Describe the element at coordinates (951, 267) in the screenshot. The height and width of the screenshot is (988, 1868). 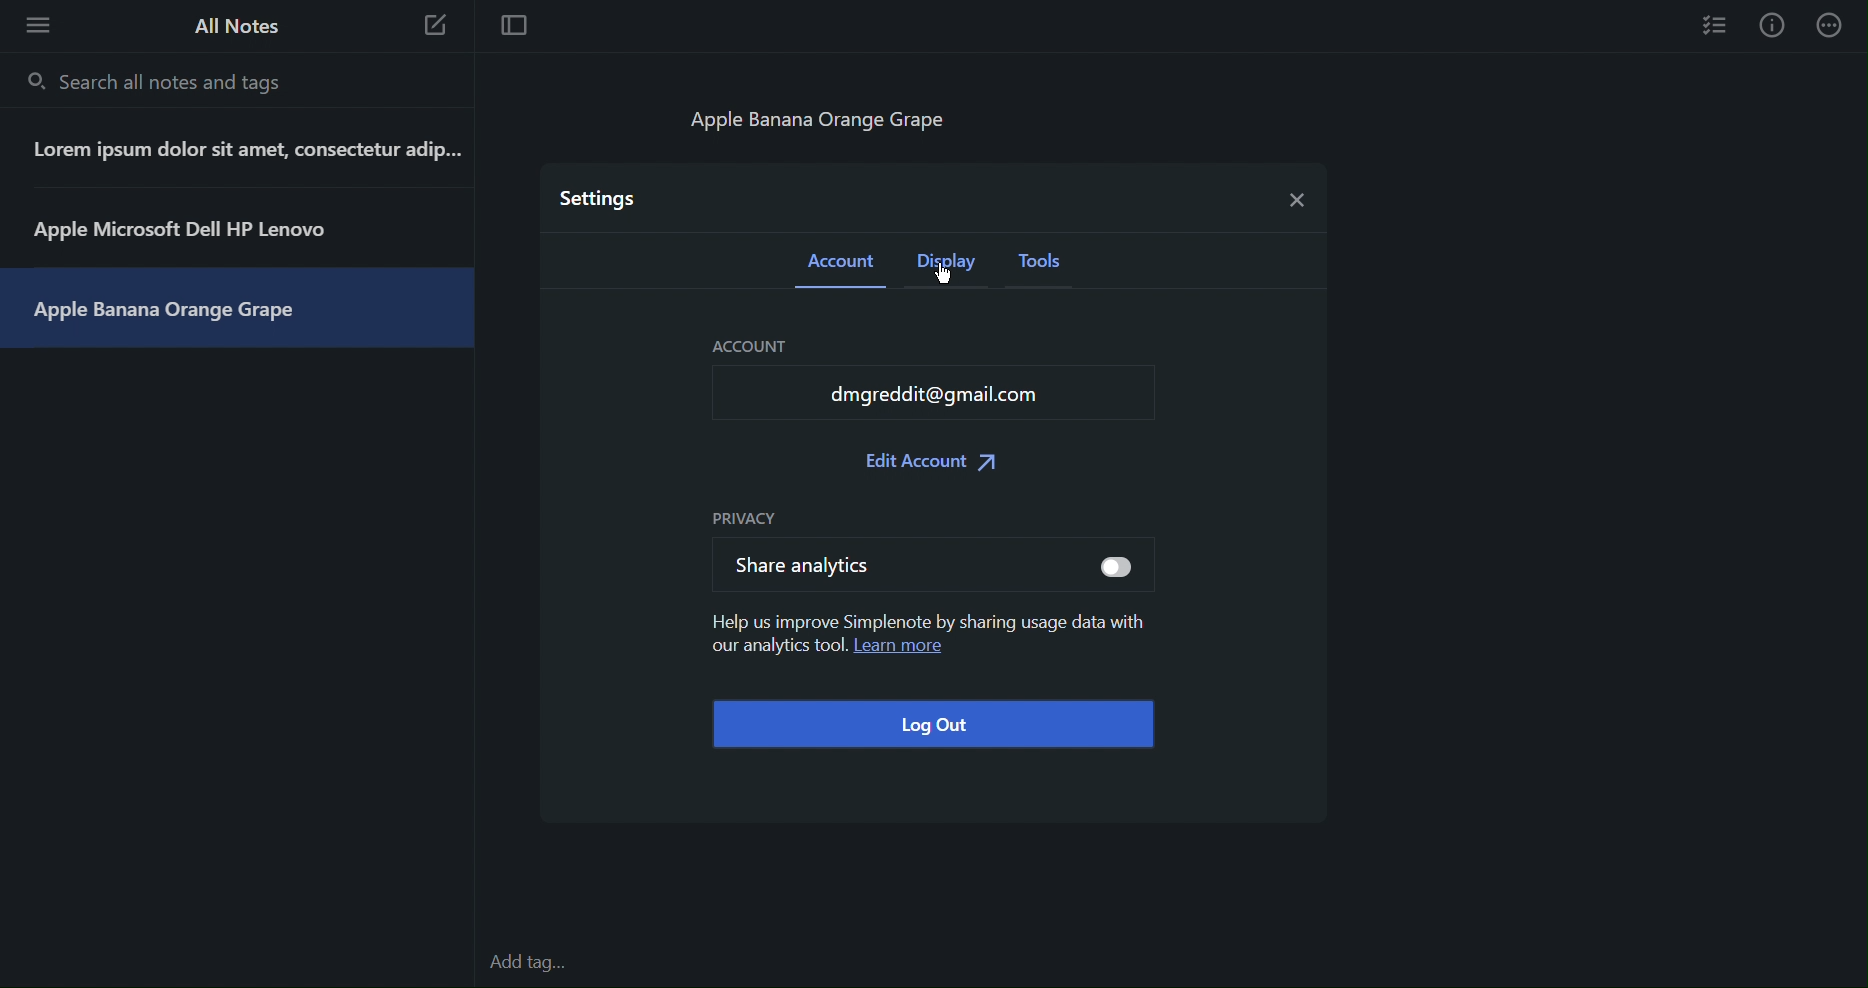
I see `Display` at that location.